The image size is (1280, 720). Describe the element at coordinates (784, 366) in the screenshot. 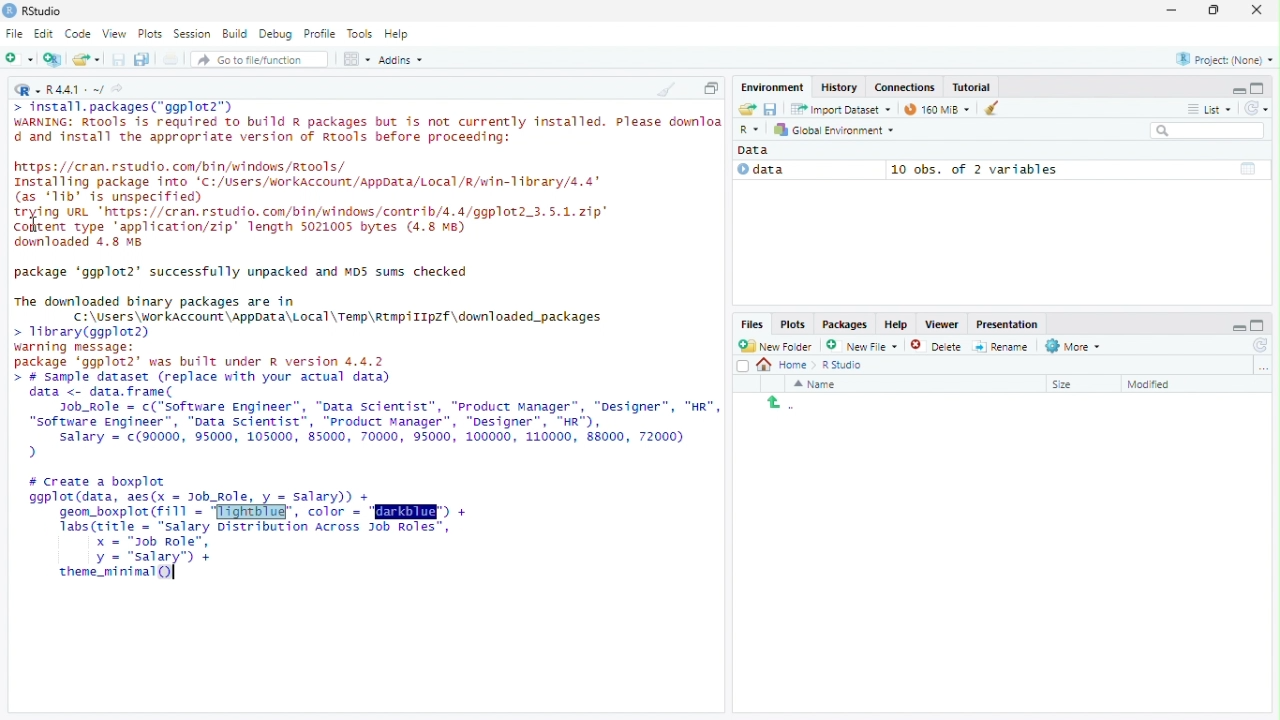

I see `Home` at that location.